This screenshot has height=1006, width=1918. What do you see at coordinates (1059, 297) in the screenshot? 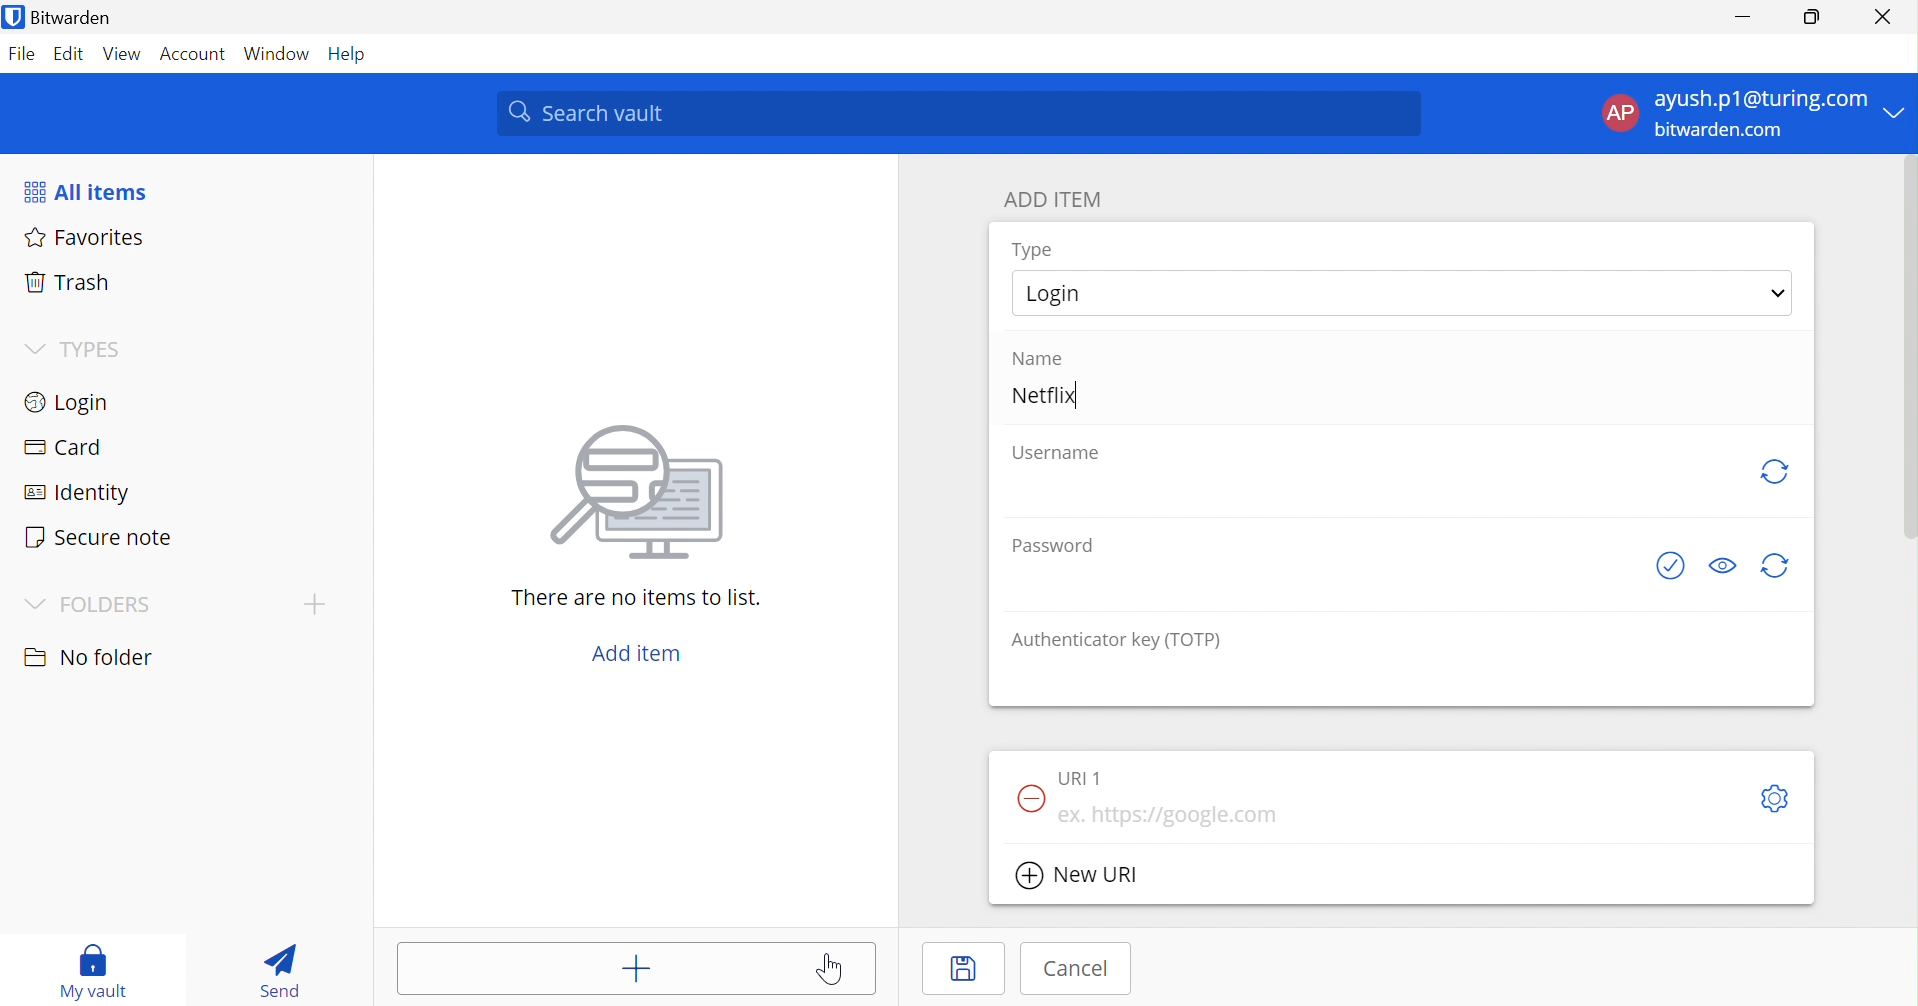
I see `Login` at bounding box center [1059, 297].